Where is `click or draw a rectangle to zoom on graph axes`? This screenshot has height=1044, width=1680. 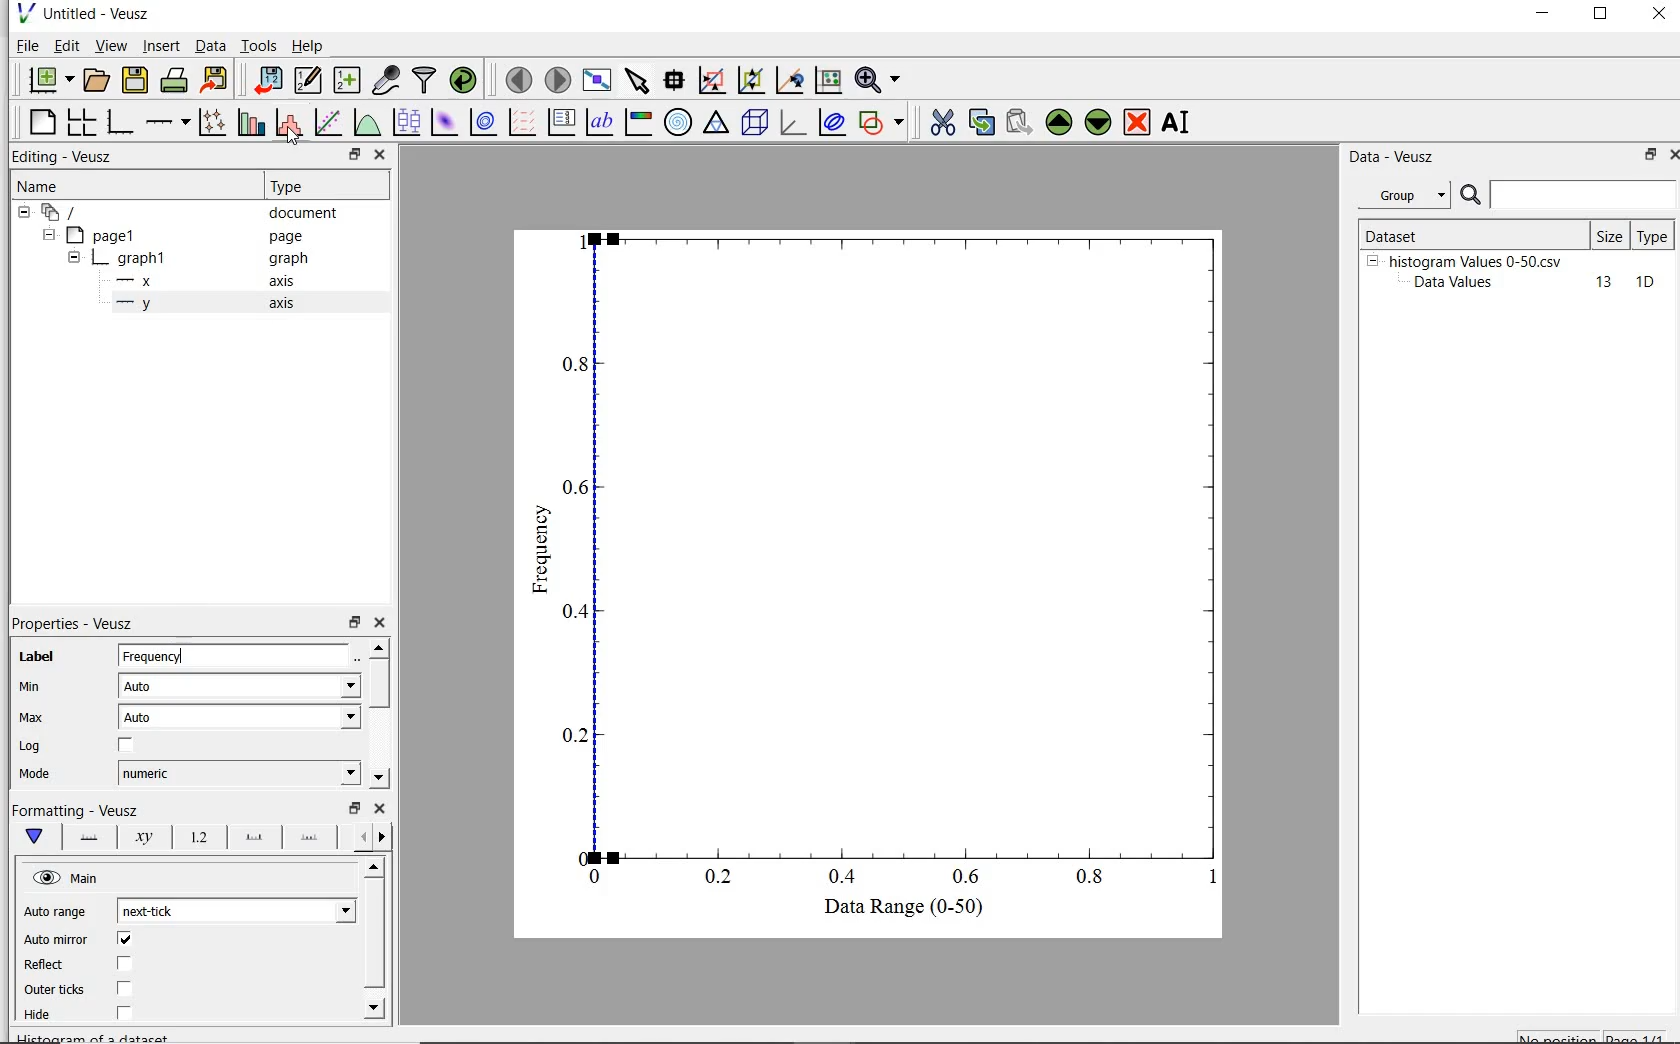
click or draw a rectangle to zoom on graph axes is located at coordinates (750, 81).